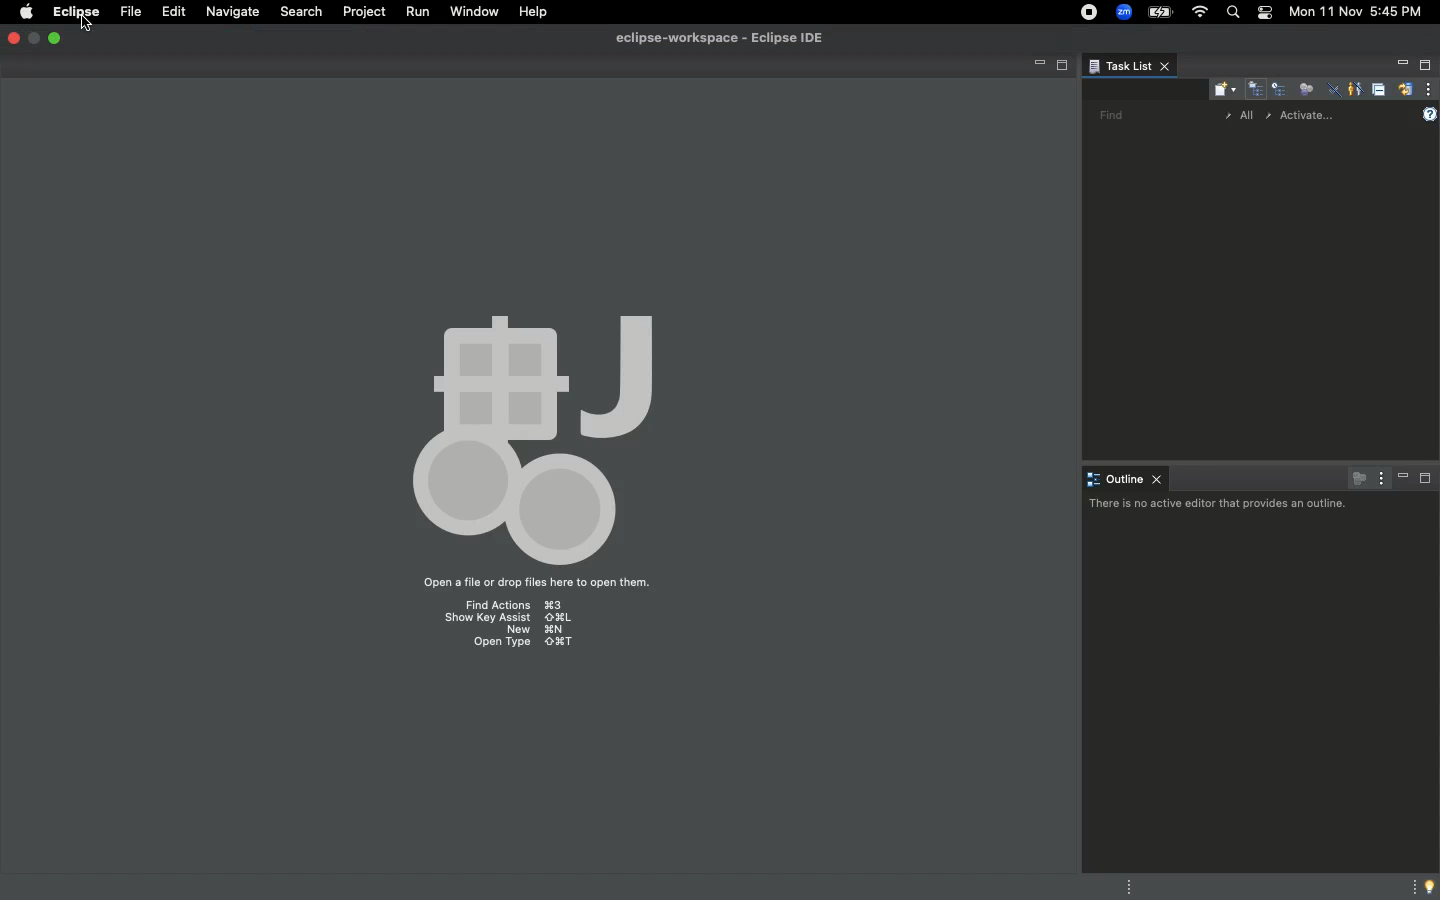 The height and width of the screenshot is (900, 1440). What do you see at coordinates (1380, 478) in the screenshot?
I see `View menu` at bounding box center [1380, 478].